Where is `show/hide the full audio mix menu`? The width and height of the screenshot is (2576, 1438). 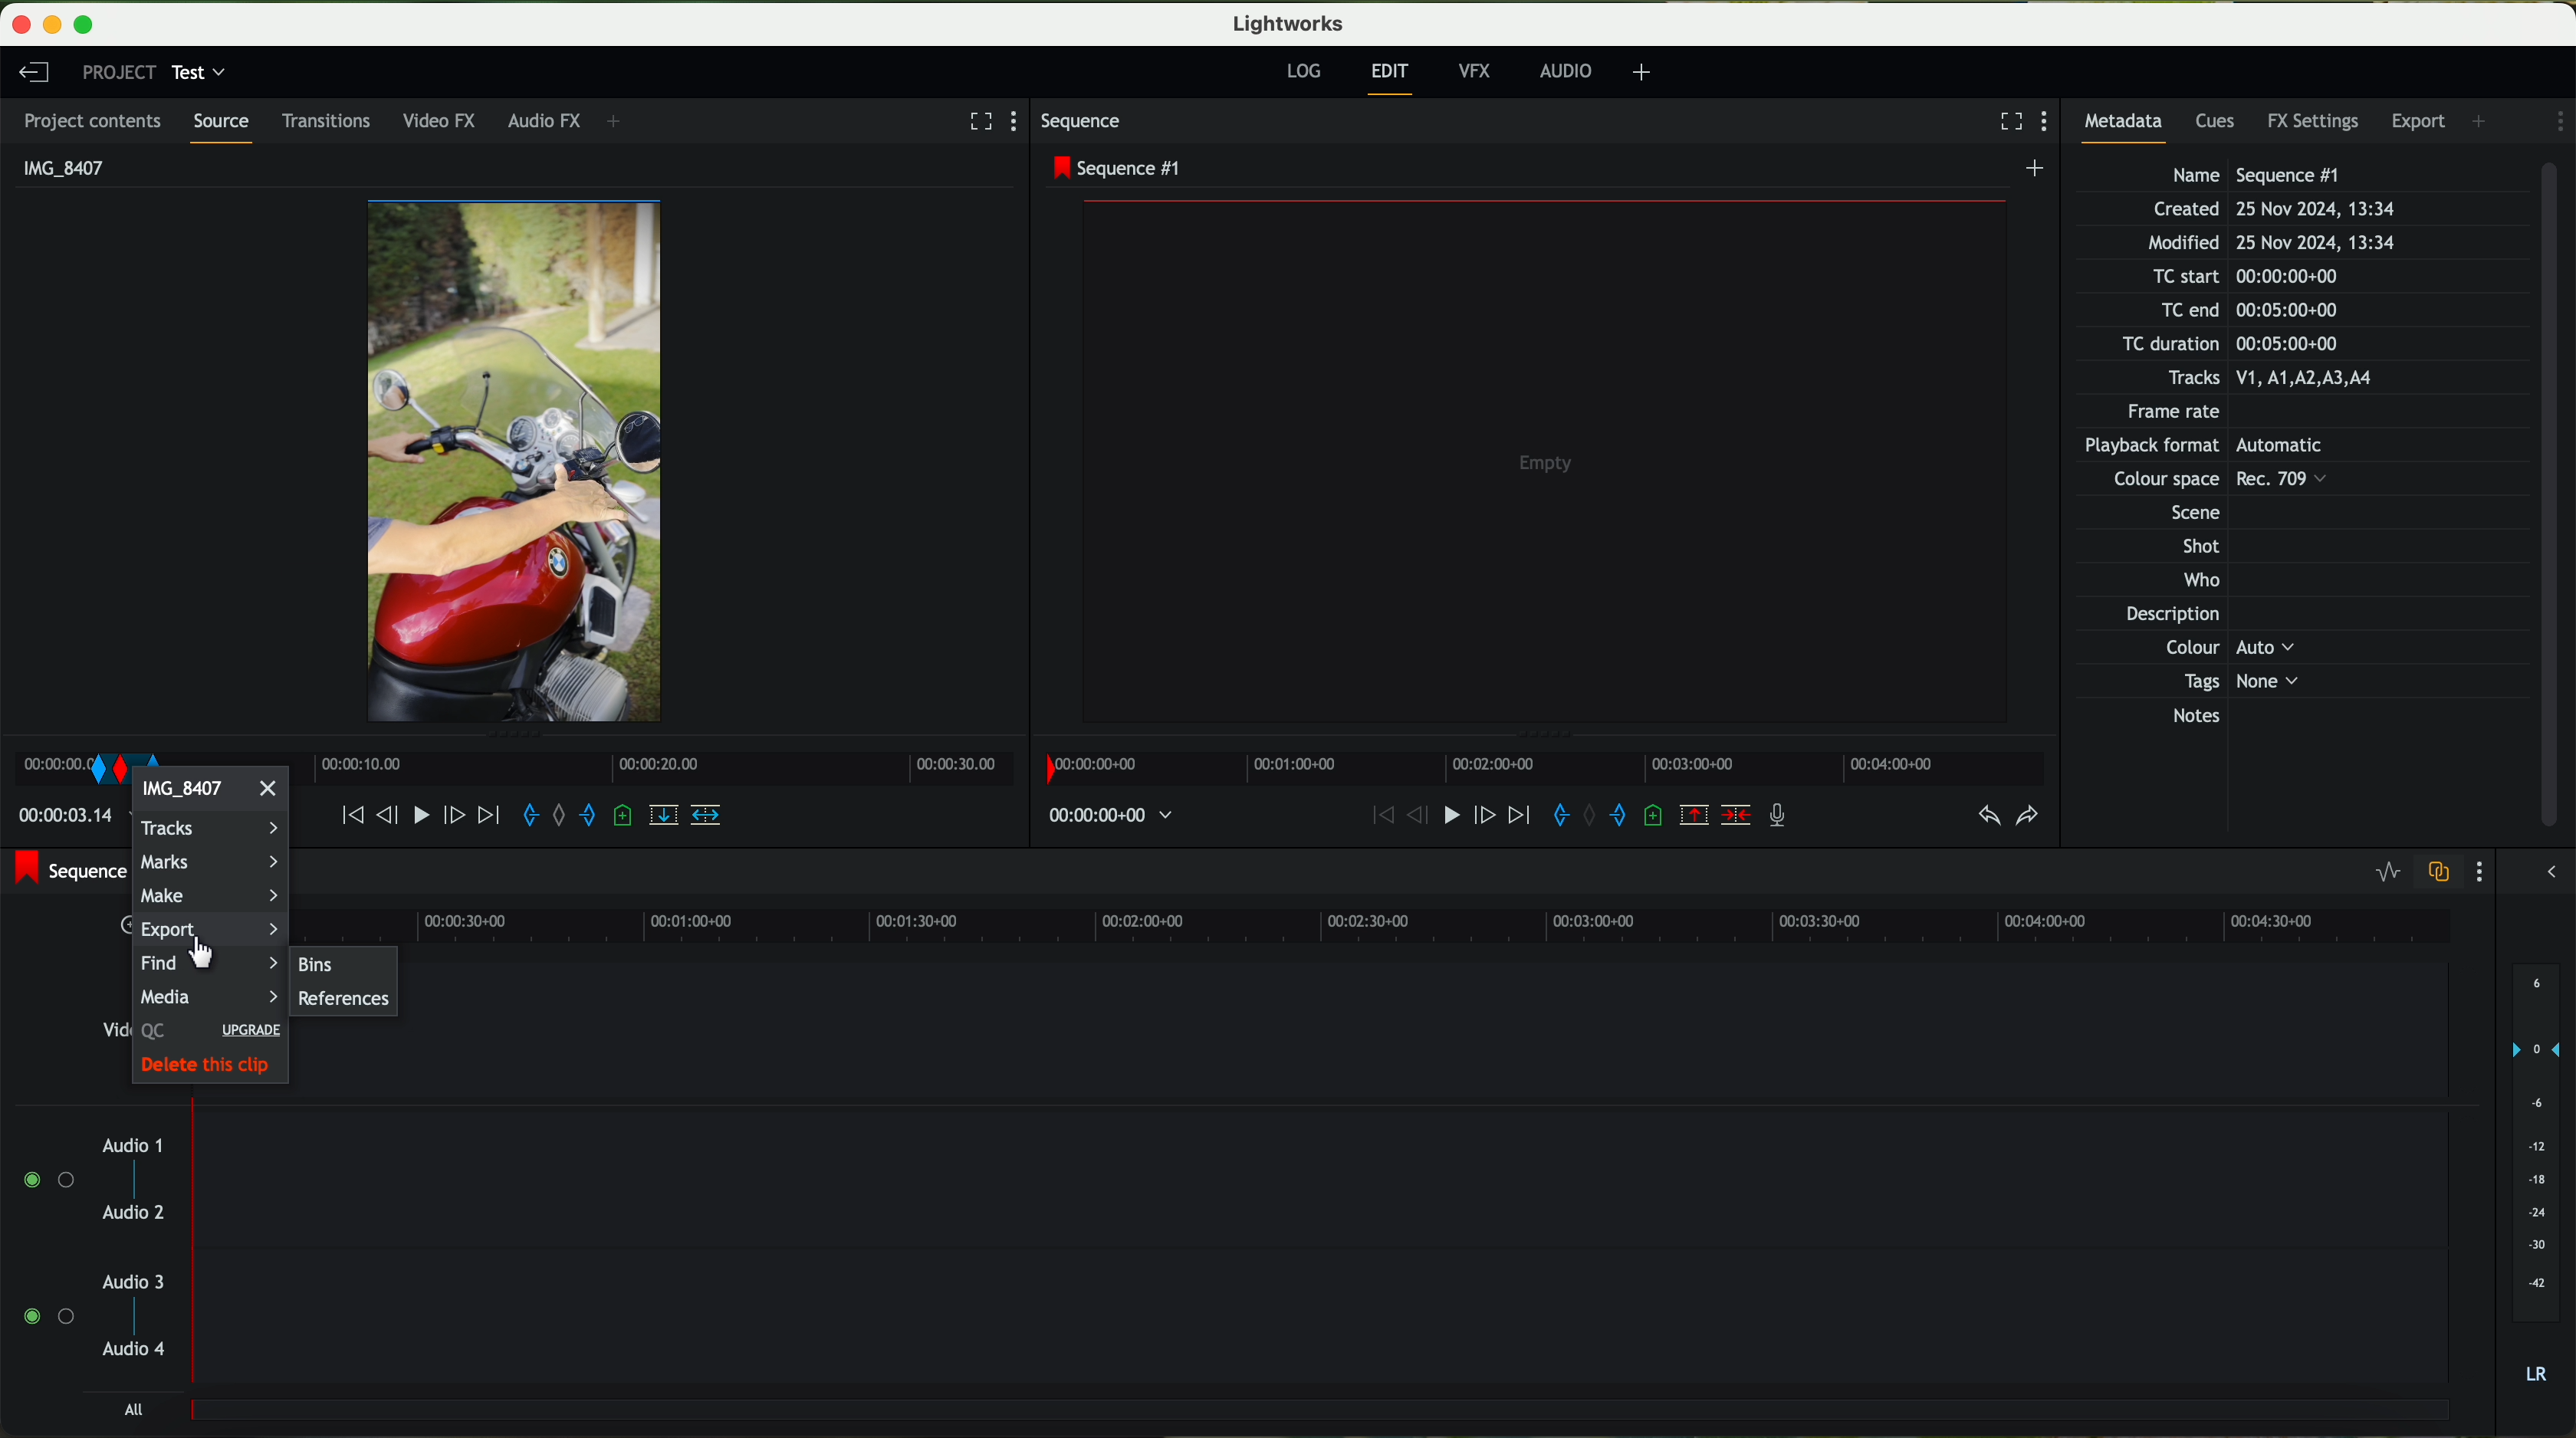 show/hide the full audio mix menu is located at coordinates (2552, 869).